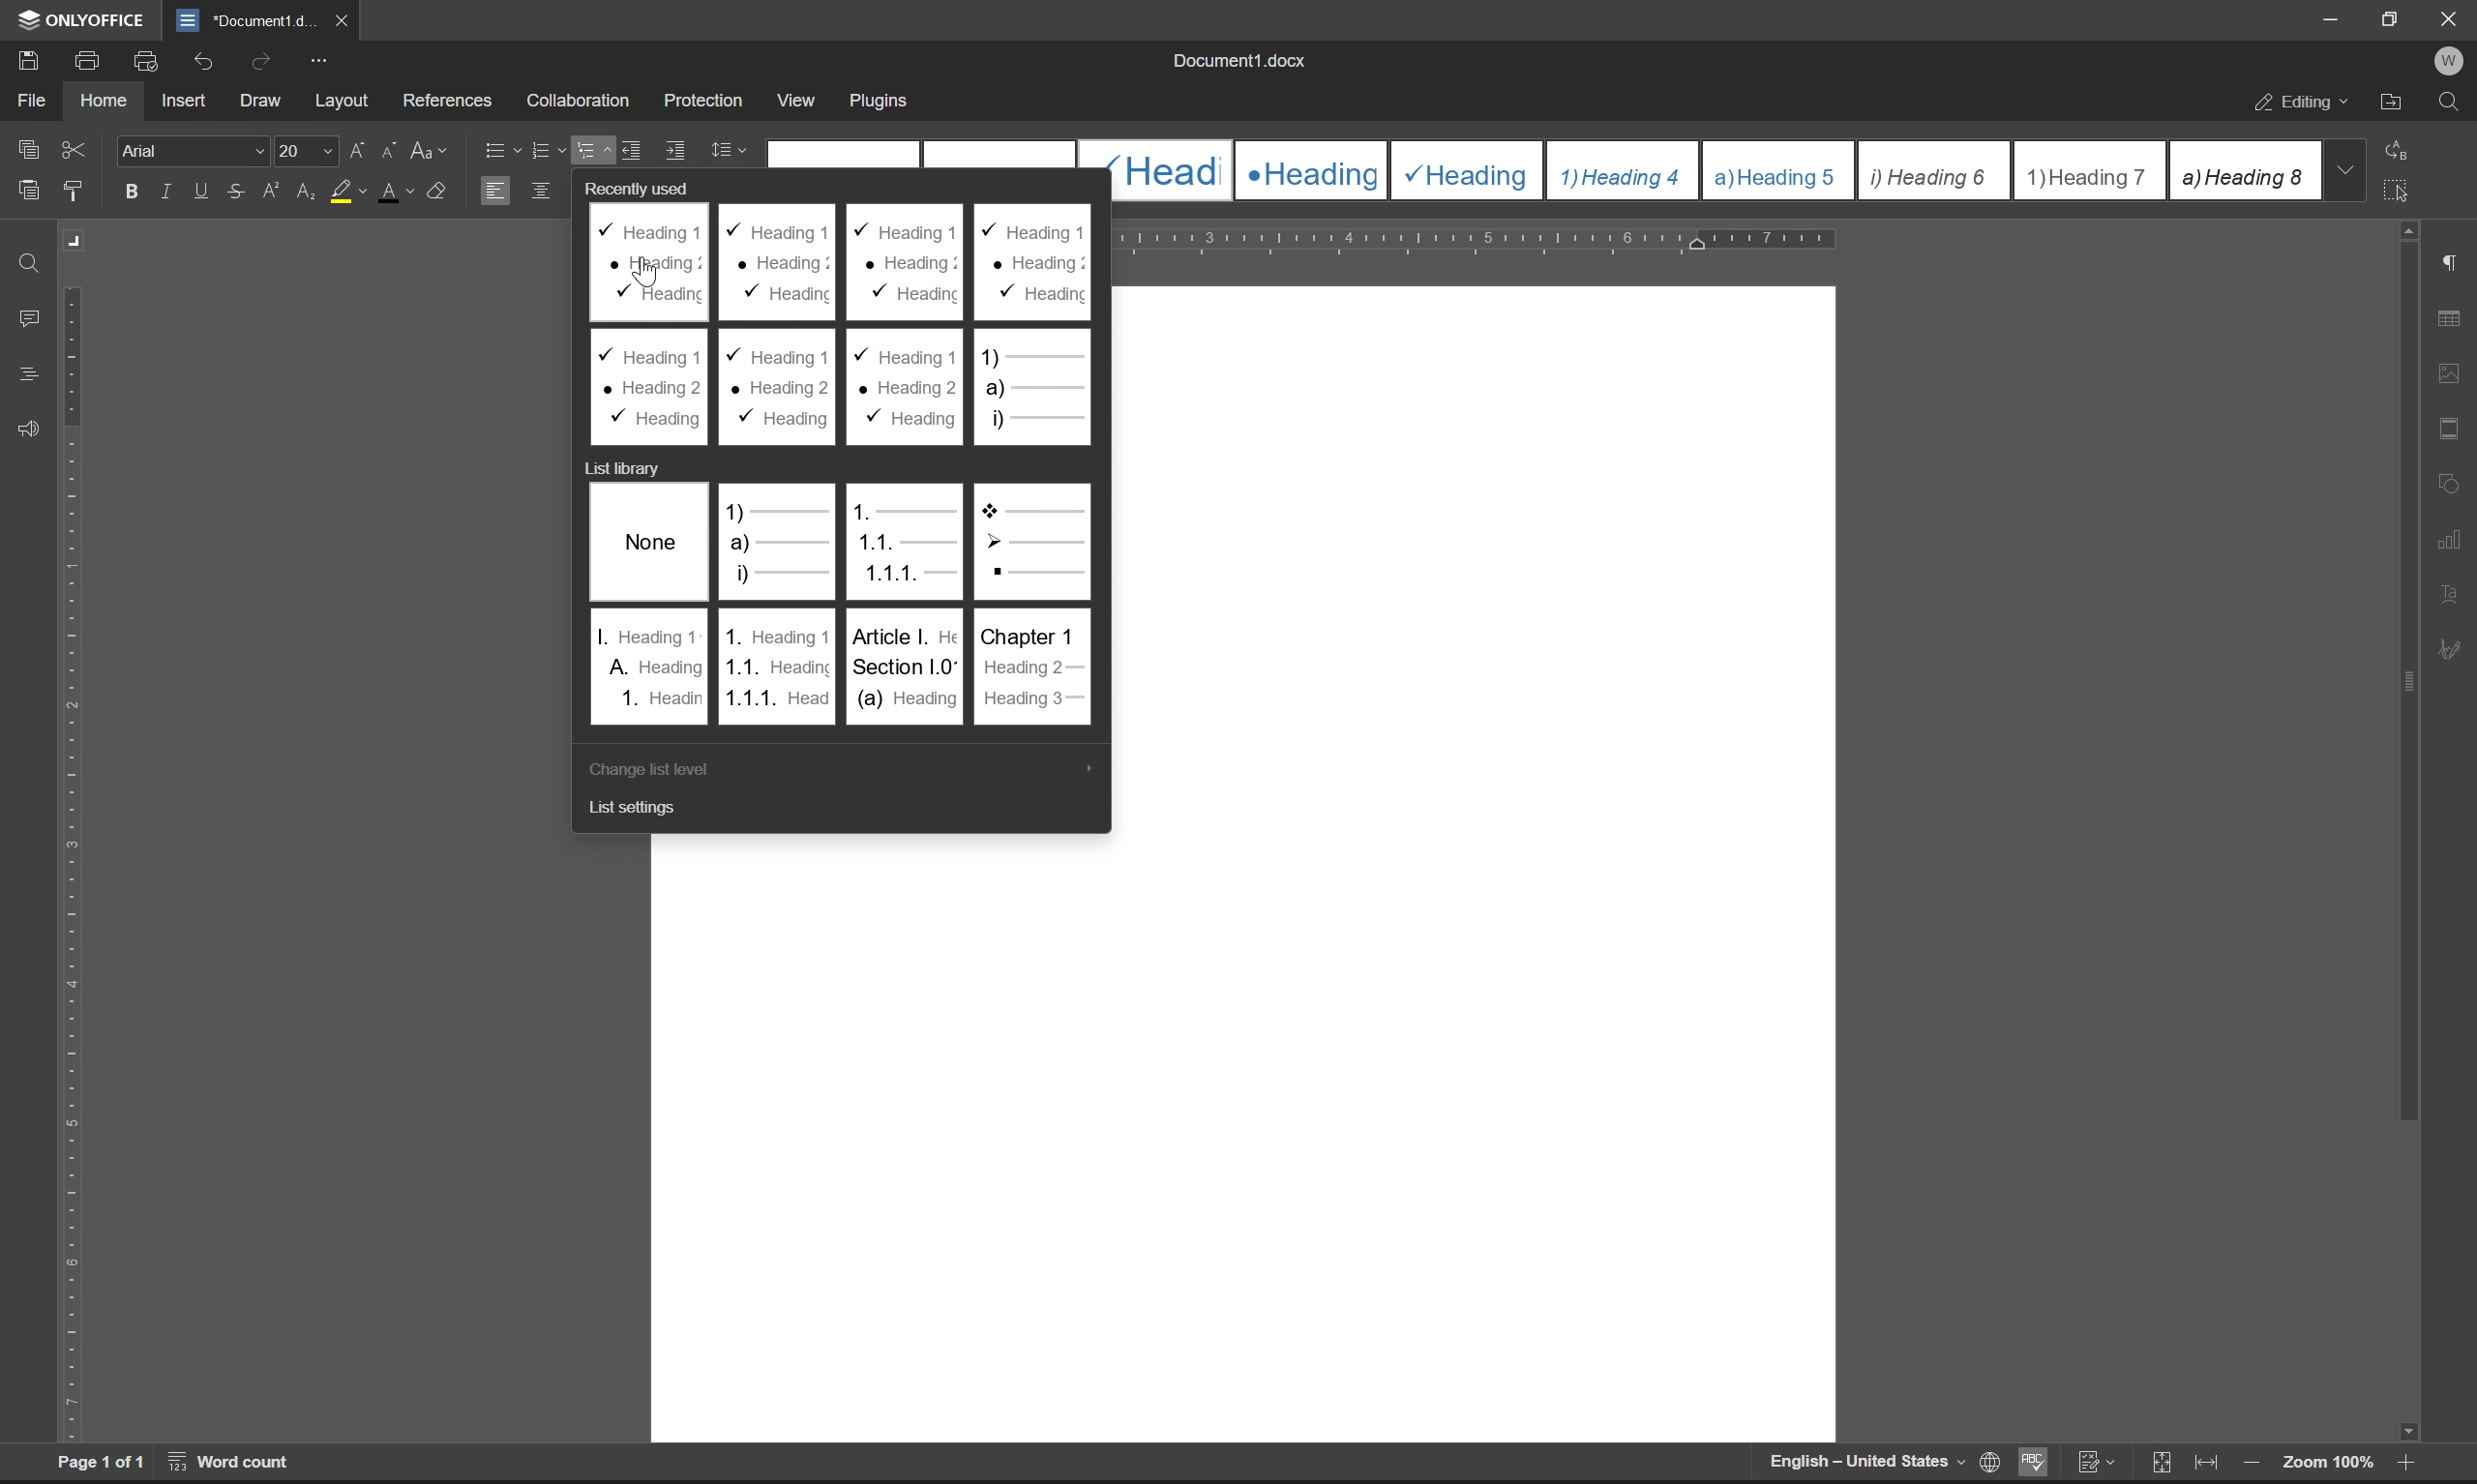 The image size is (2477, 1484). Describe the element at coordinates (1166, 170) in the screenshot. I see `Heading 1` at that location.